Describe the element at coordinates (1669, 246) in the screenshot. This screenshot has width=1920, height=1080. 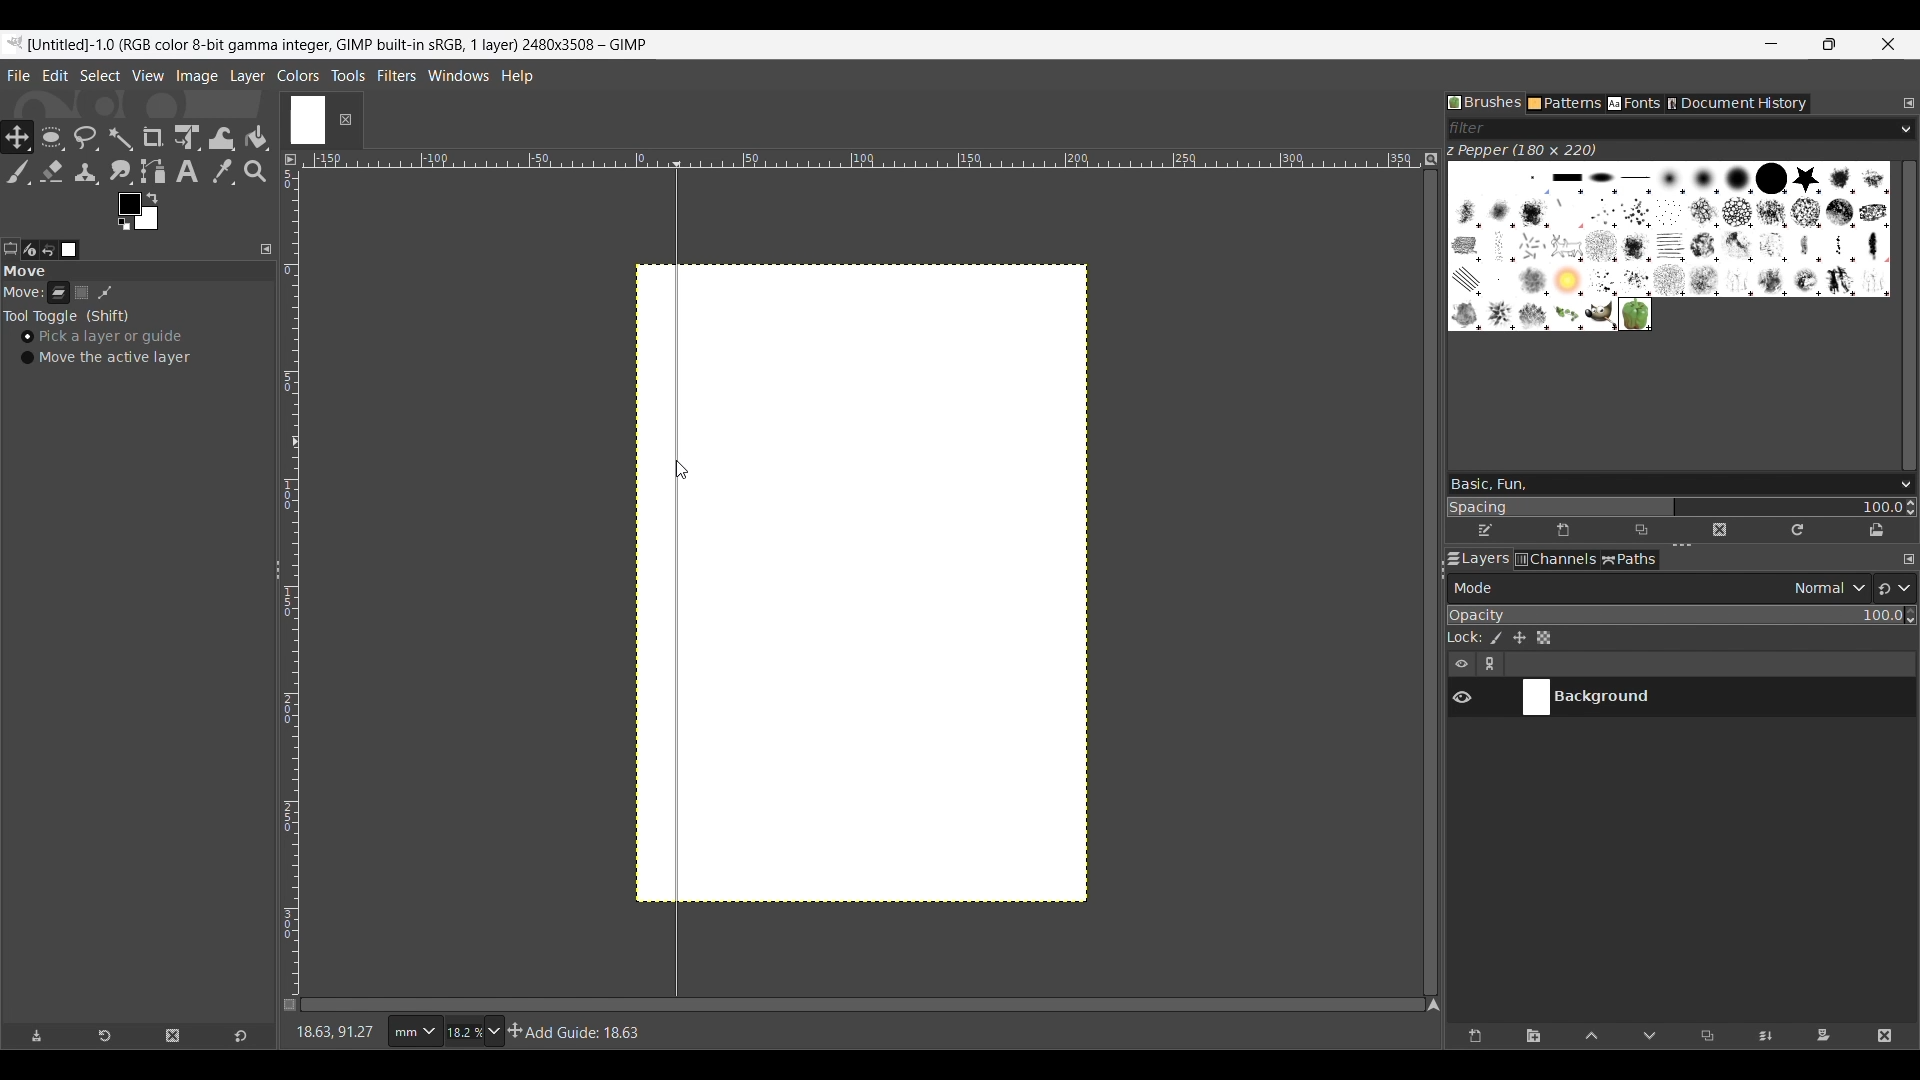
I see `Current brush options` at that location.